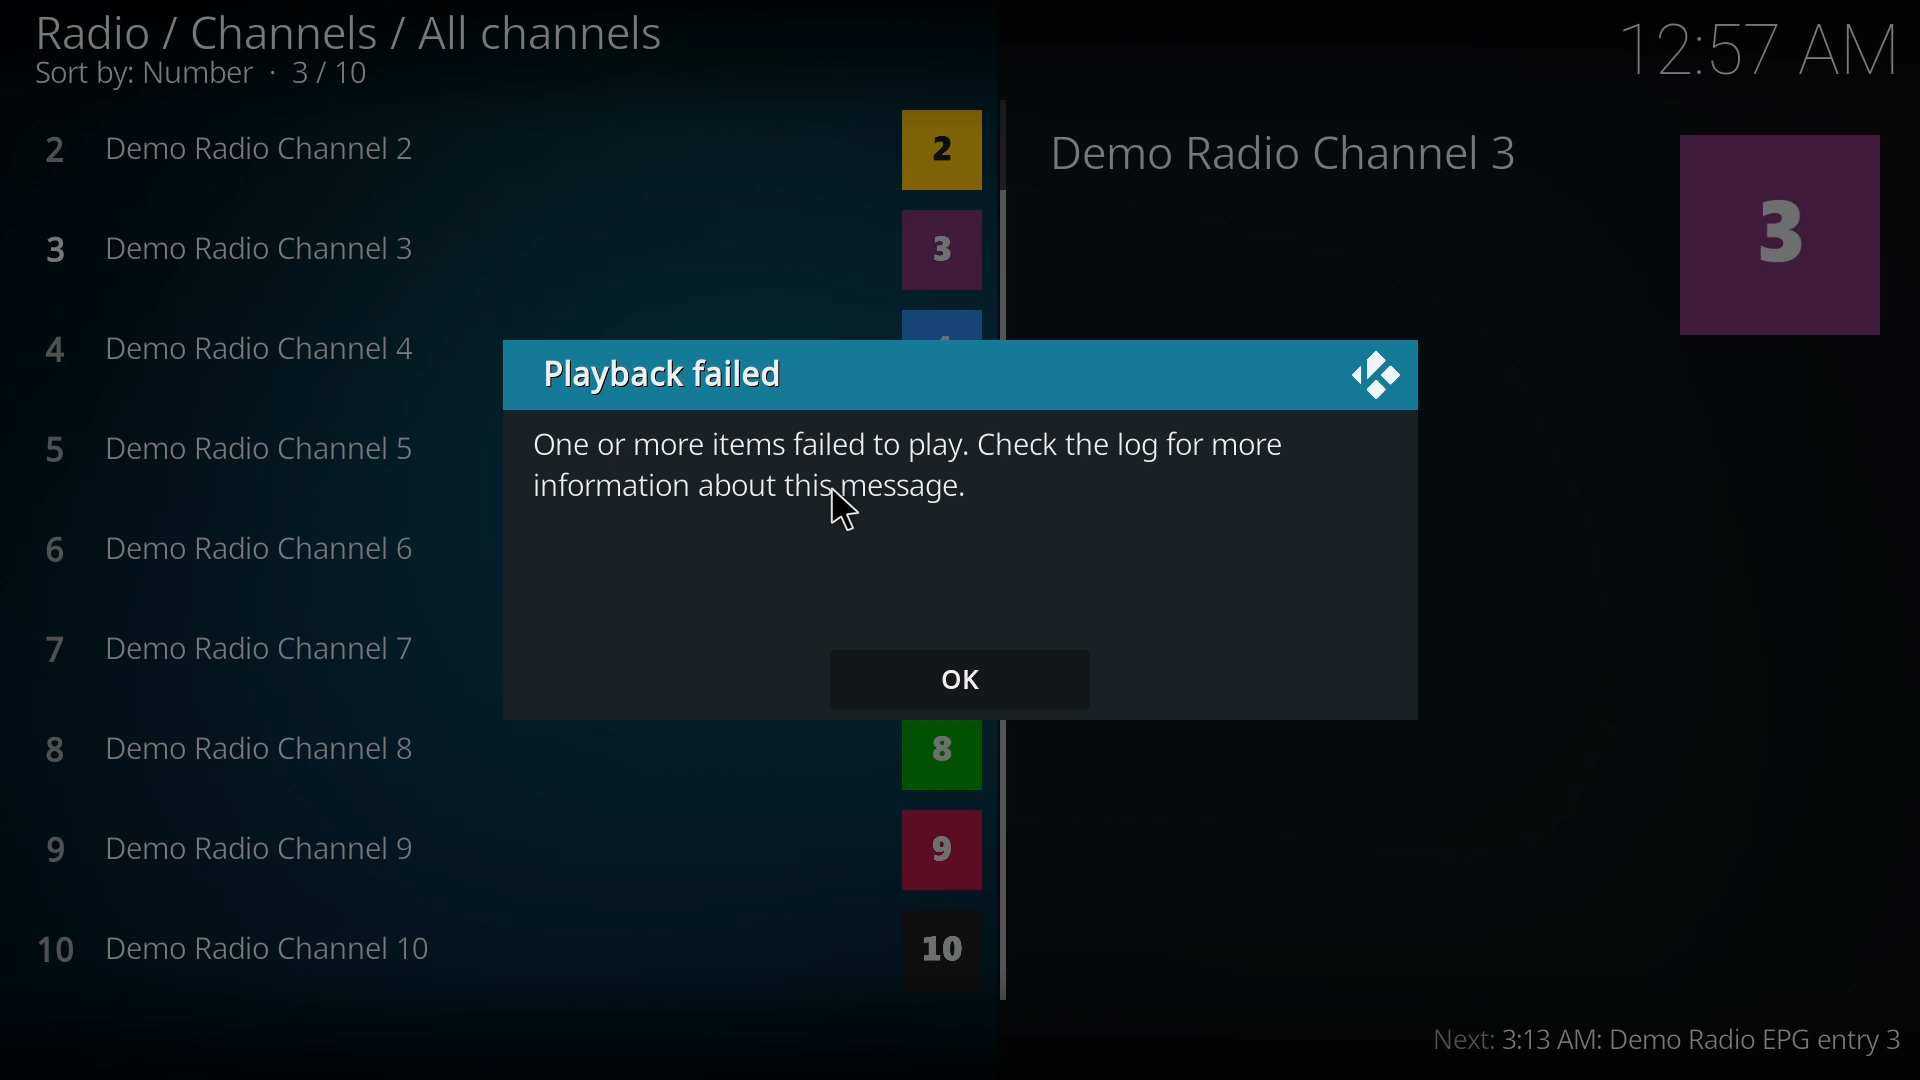  What do you see at coordinates (1376, 371) in the screenshot?
I see `close` at bounding box center [1376, 371].